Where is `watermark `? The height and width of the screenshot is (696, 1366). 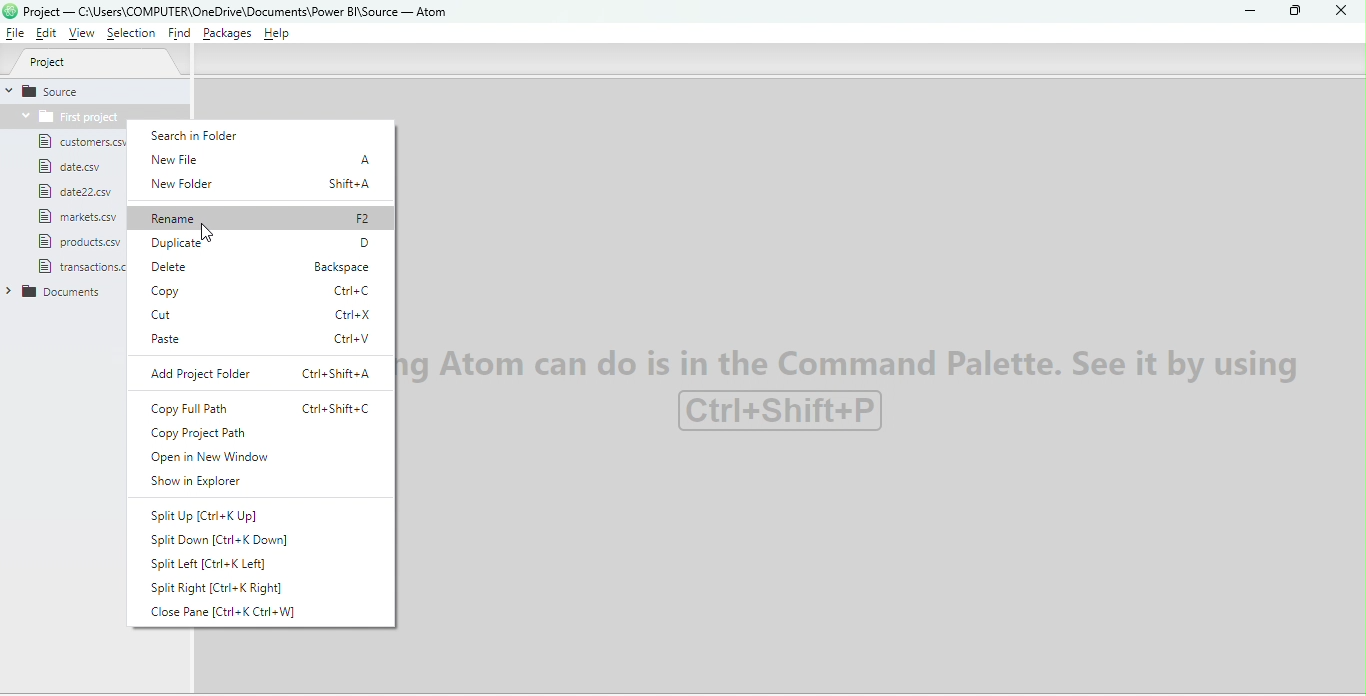 watermark  is located at coordinates (851, 388).